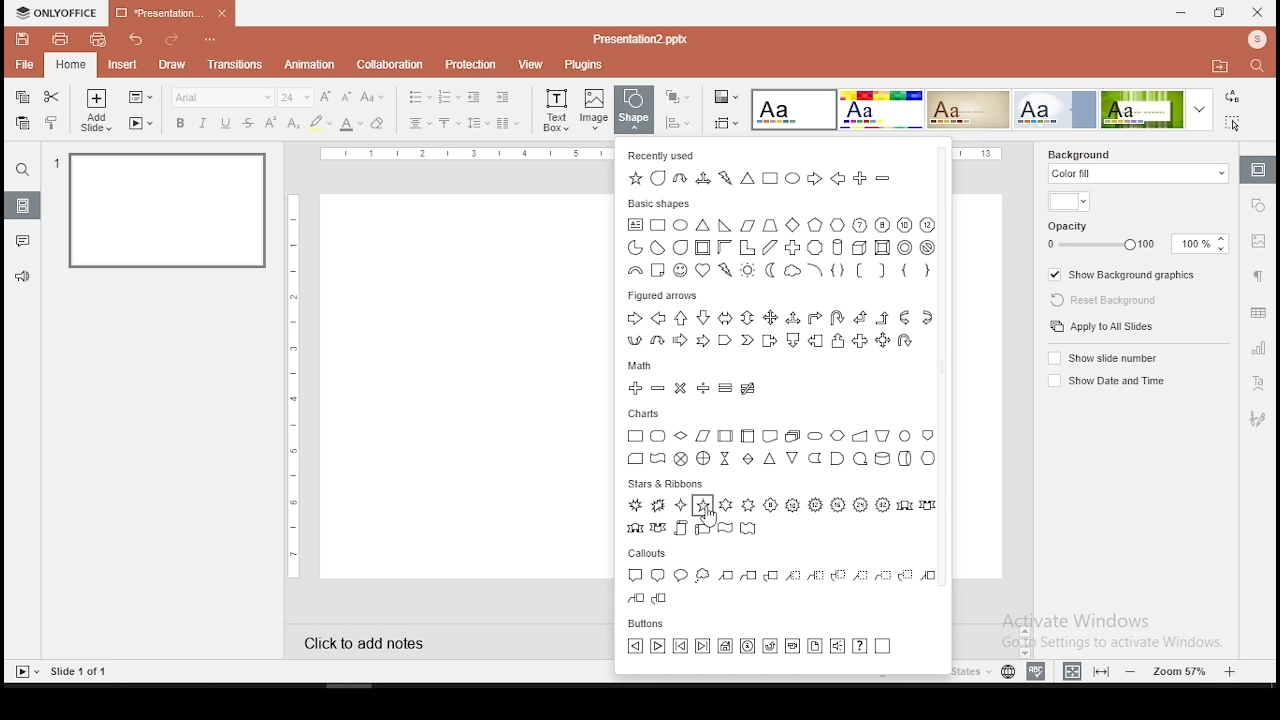 This screenshot has height=720, width=1280. Describe the element at coordinates (880, 110) in the screenshot. I see `` at that location.